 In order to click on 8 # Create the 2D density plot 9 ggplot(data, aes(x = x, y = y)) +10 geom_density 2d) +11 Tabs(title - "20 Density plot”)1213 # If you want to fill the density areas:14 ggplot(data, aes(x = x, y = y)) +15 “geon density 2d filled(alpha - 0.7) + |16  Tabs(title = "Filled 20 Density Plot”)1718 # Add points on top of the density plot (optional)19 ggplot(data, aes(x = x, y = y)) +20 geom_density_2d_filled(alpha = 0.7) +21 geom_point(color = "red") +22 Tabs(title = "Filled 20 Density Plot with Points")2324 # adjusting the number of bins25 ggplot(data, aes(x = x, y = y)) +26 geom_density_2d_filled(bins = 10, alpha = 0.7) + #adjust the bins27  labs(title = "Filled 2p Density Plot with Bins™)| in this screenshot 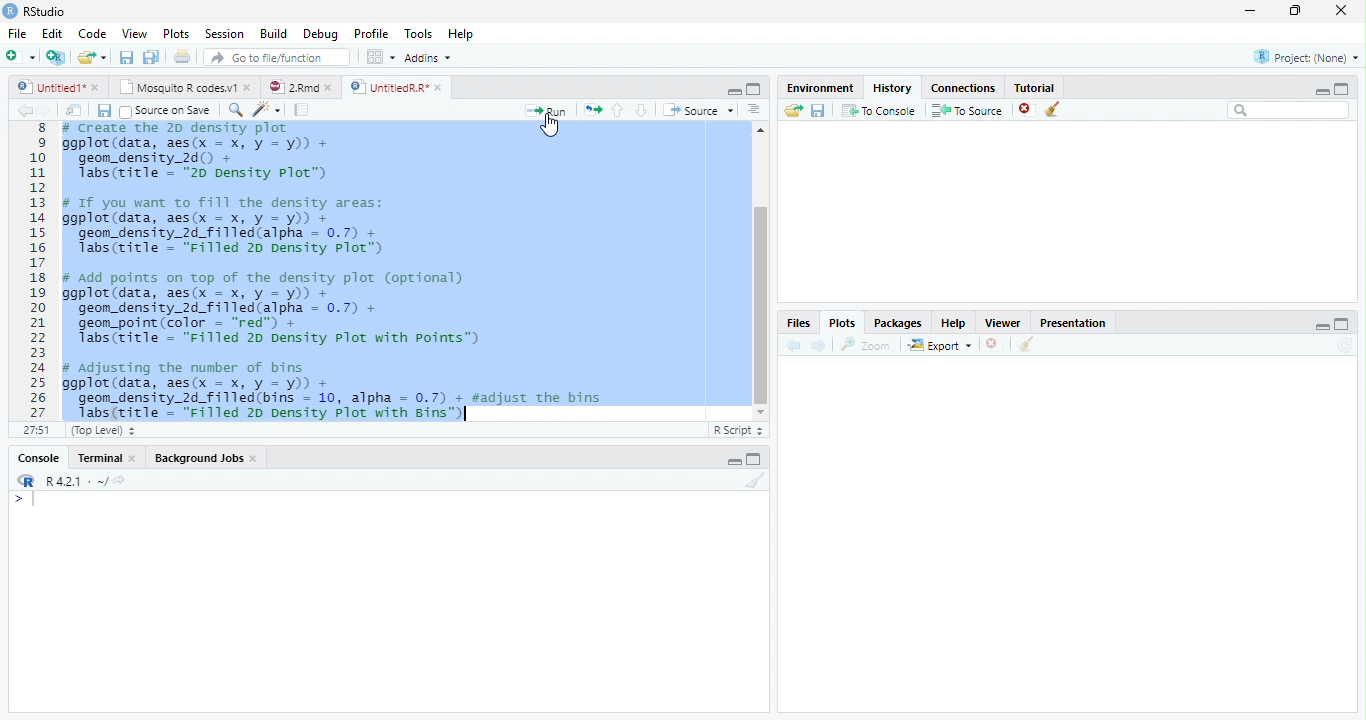, I will do `click(363, 272)`.